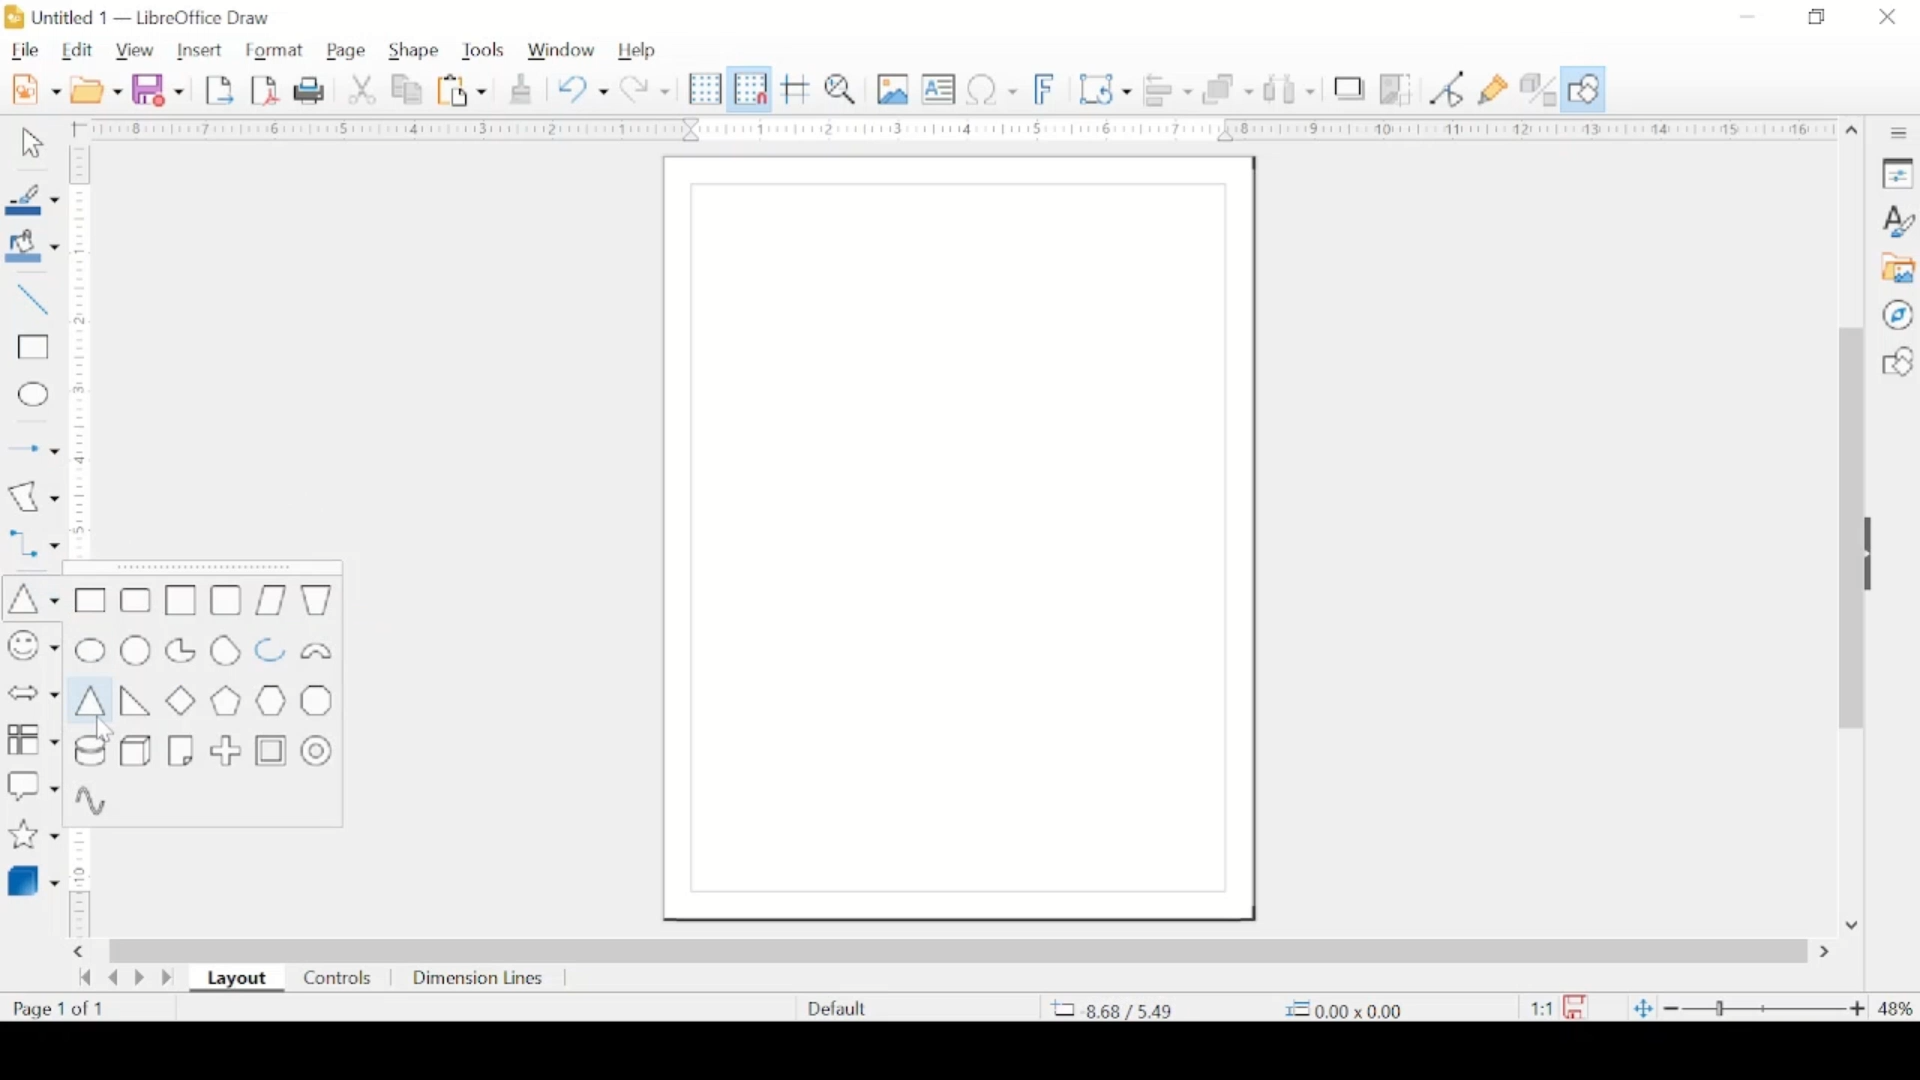  What do you see at coordinates (1400, 90) in the screenshot?
I see `crop image` at bounding box center [1400, 90].